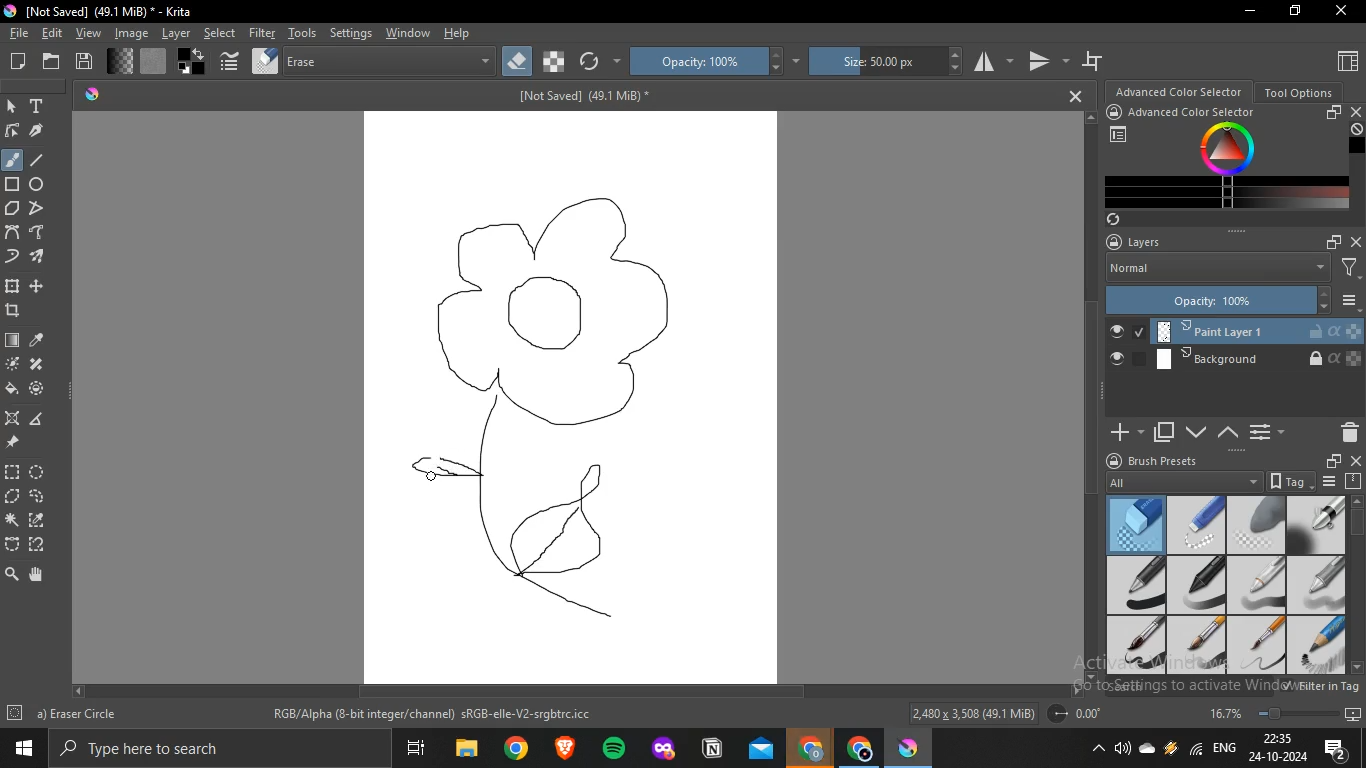  I want to click on basic 2 opacity, so click(1196, 585).